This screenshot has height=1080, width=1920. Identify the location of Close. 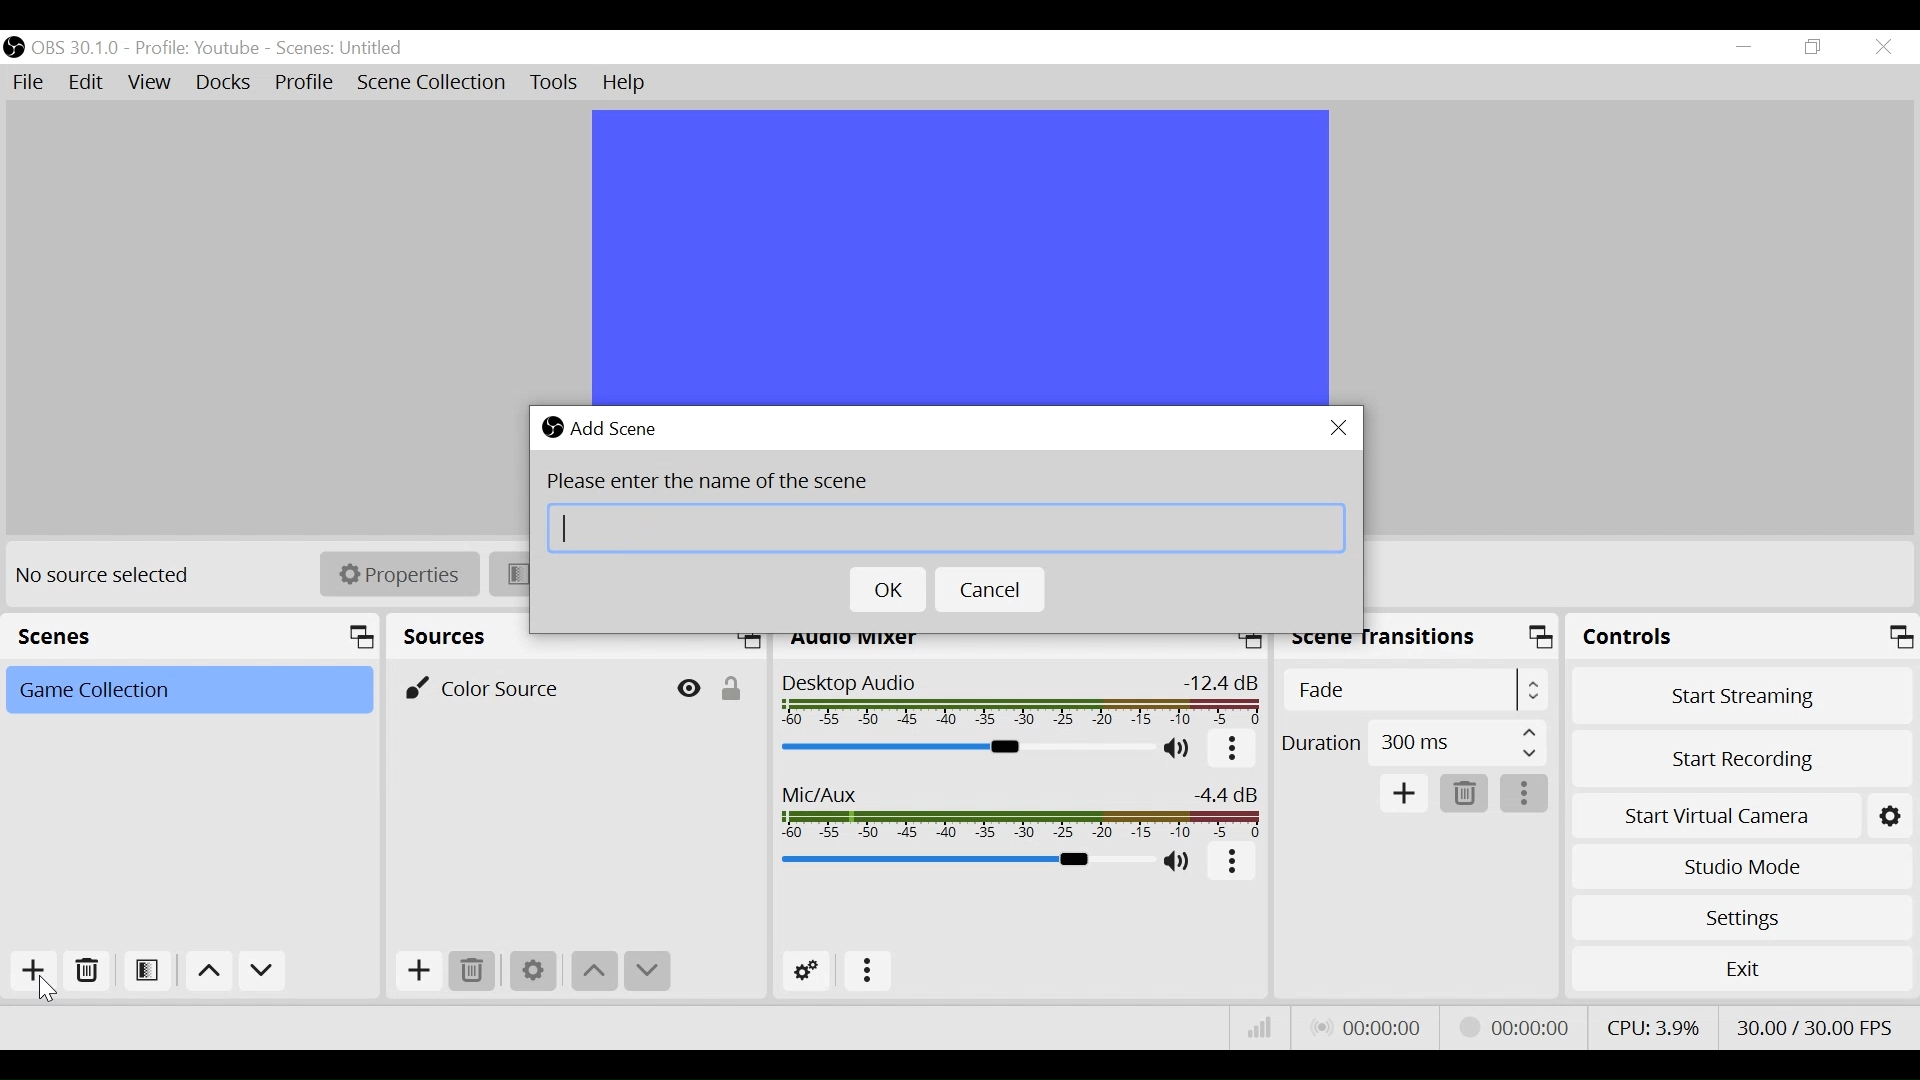
(1340, 427).